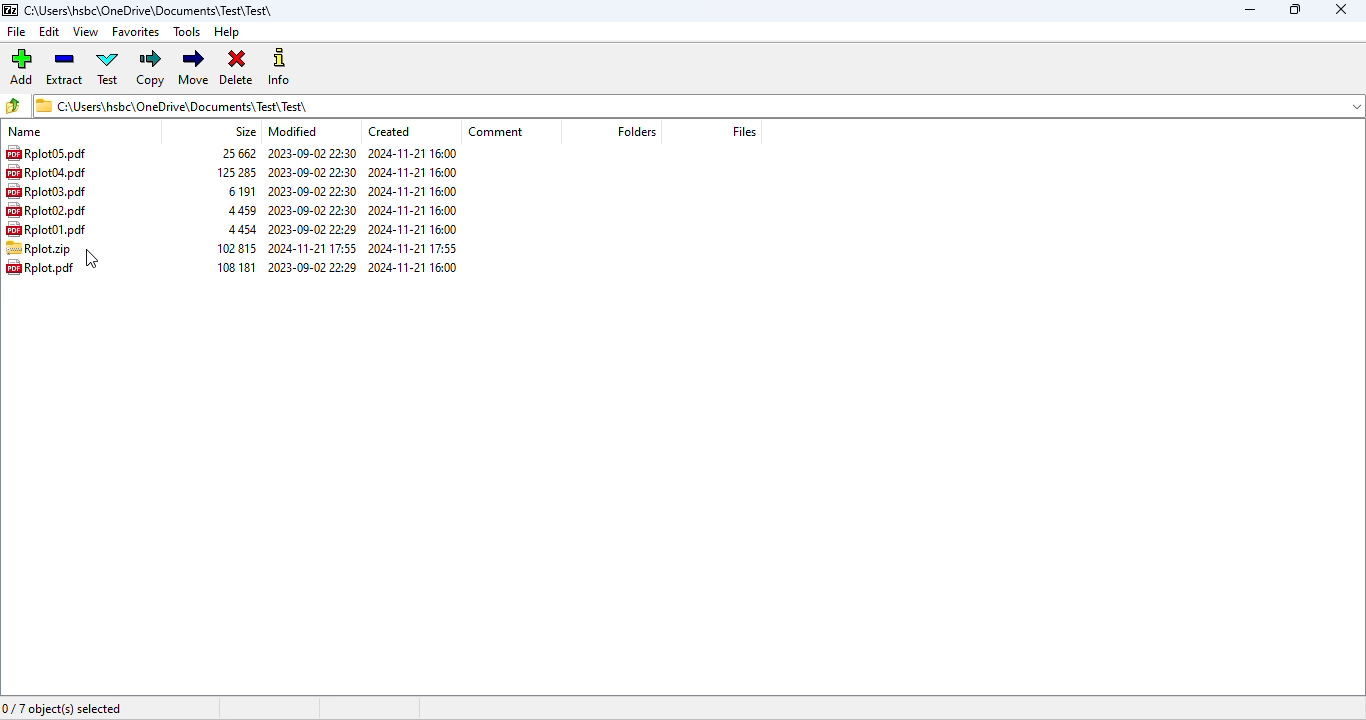  Describe the element at coordinates (52, 229) in the screenshot. I see ` Rplot01.pdf` at that location.